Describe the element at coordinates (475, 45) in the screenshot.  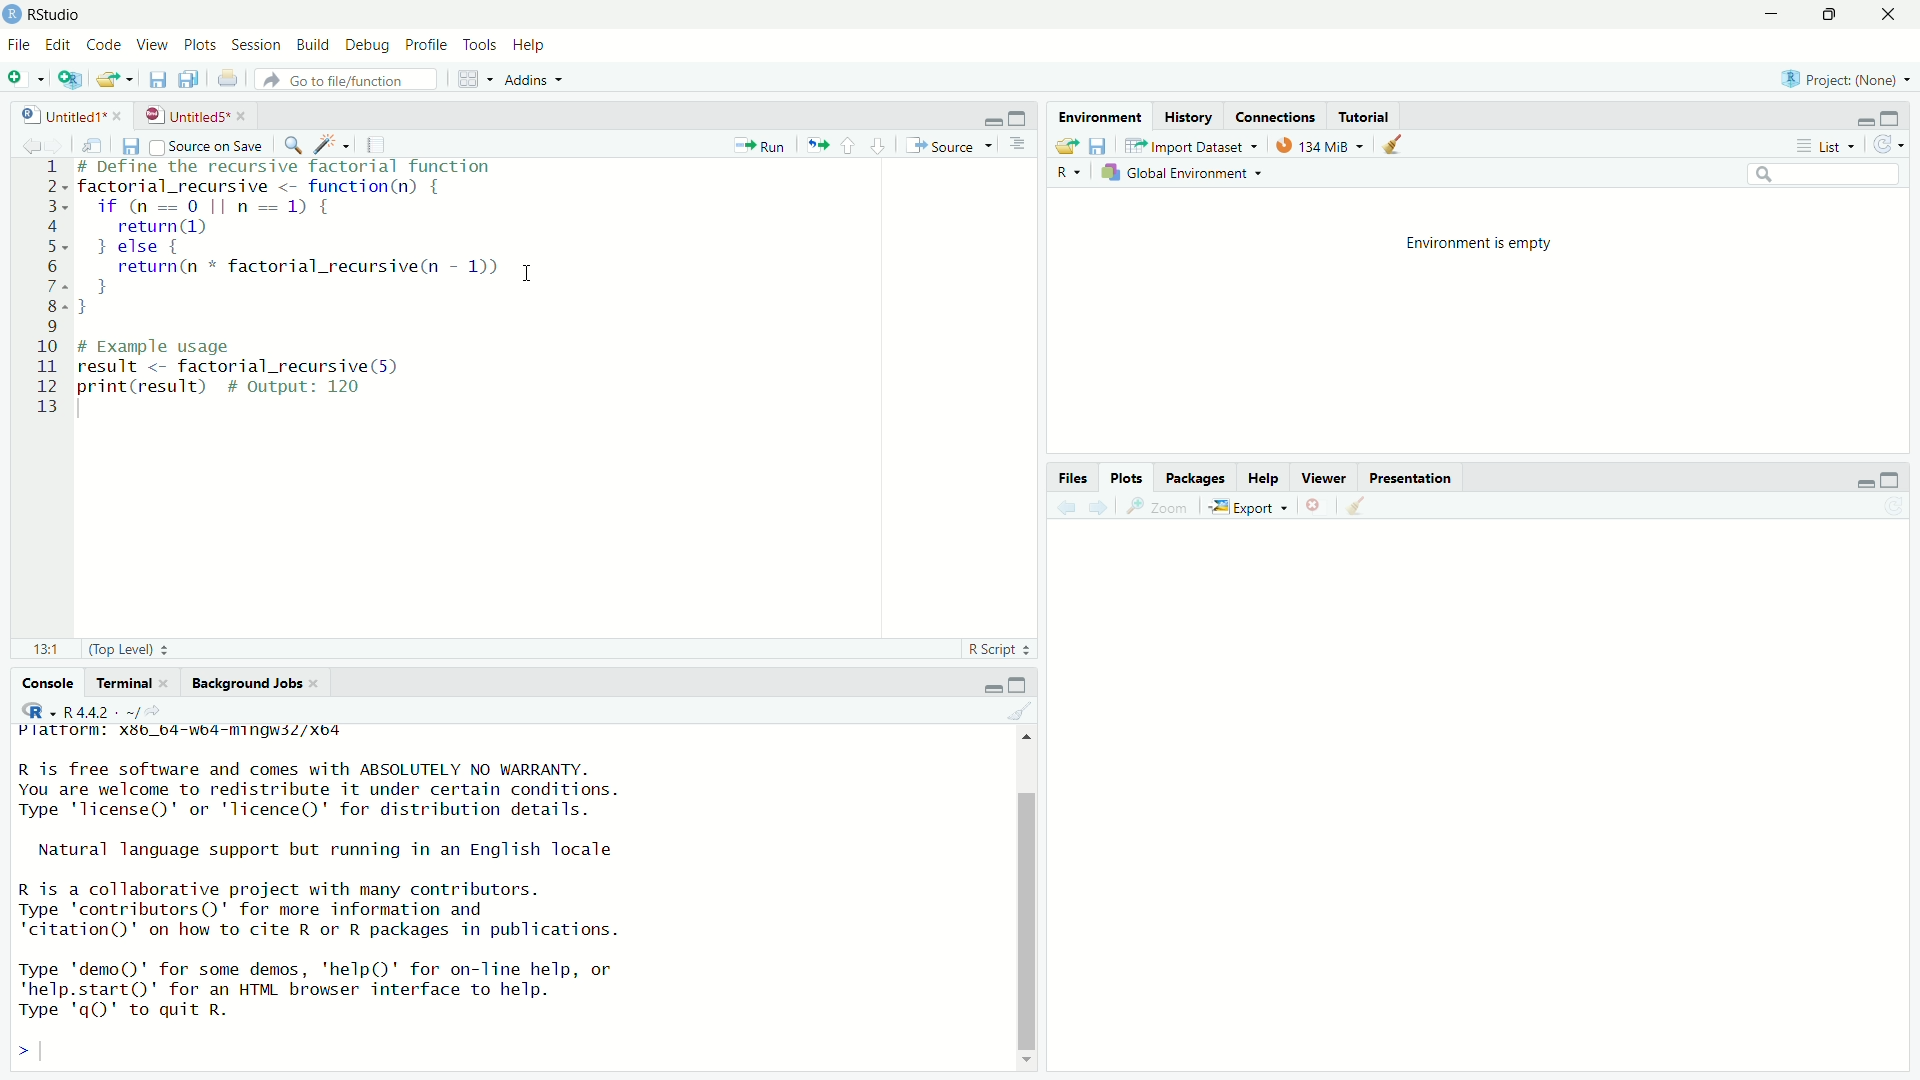
I see `Tools` at that location.